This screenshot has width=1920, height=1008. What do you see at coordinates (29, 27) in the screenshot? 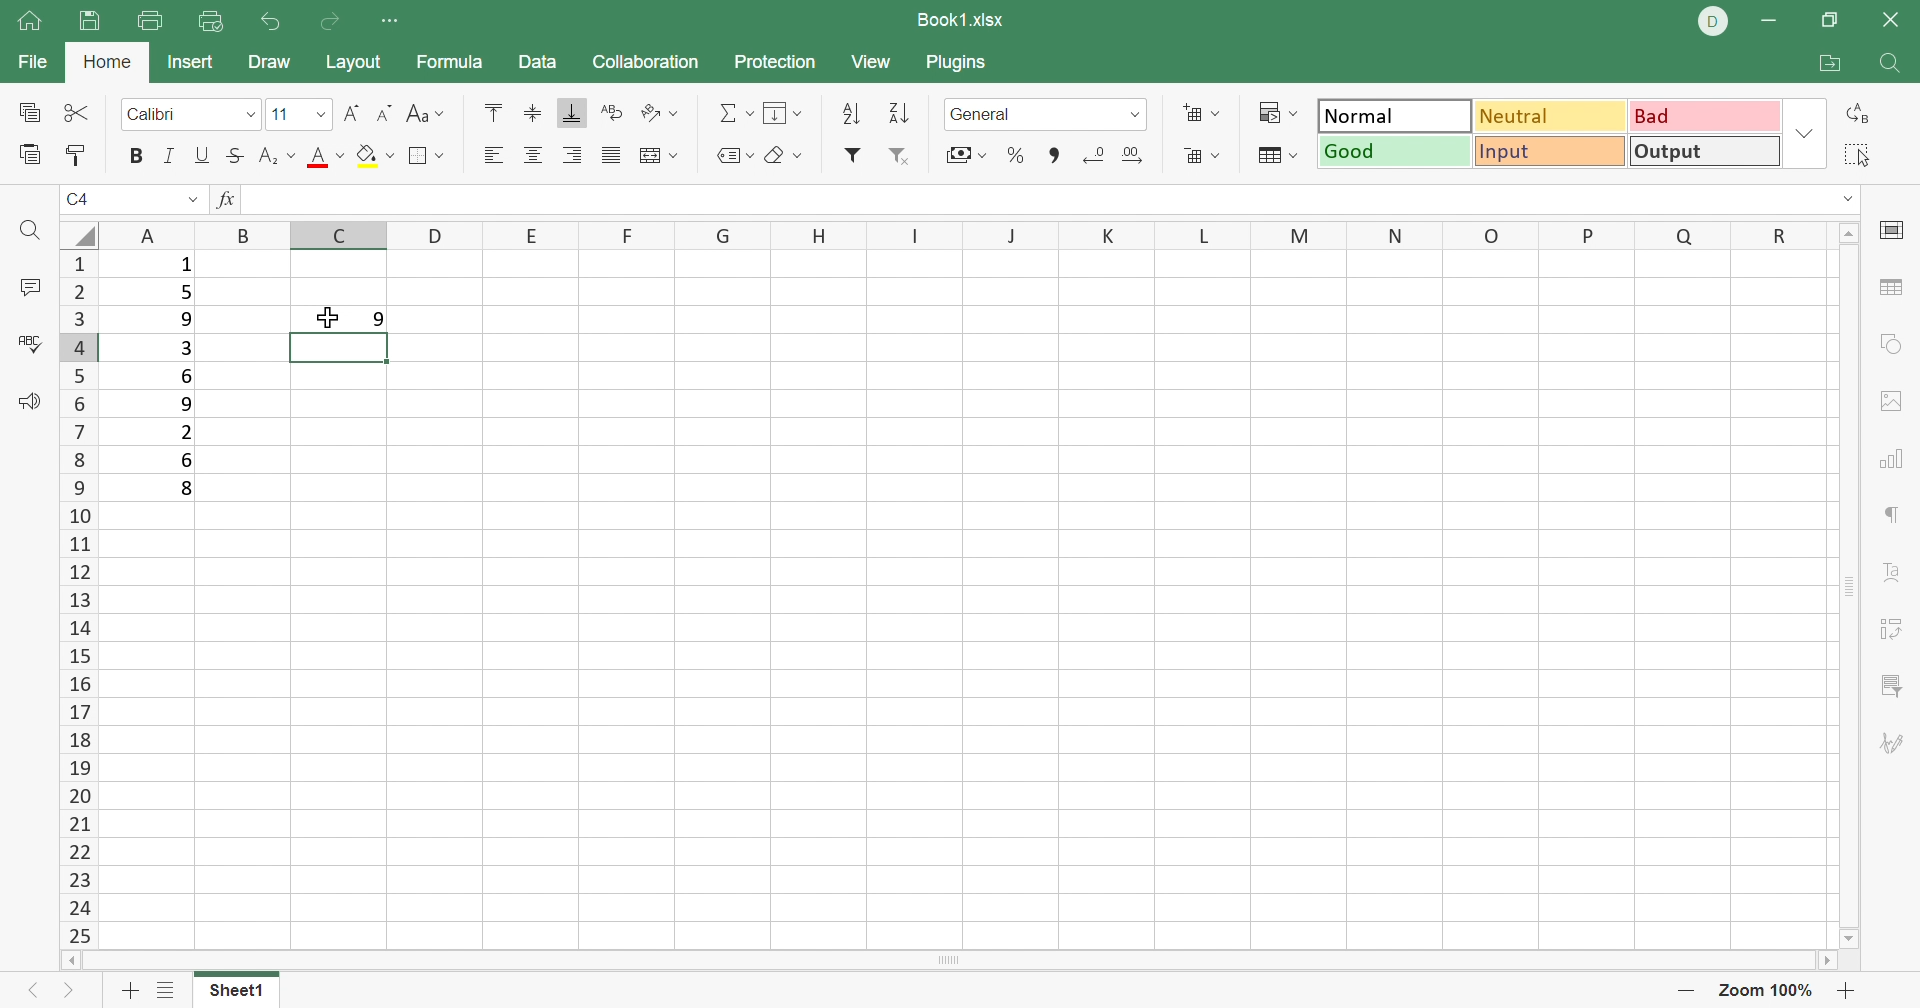
I see `Home` at bounding box center [29, 27].